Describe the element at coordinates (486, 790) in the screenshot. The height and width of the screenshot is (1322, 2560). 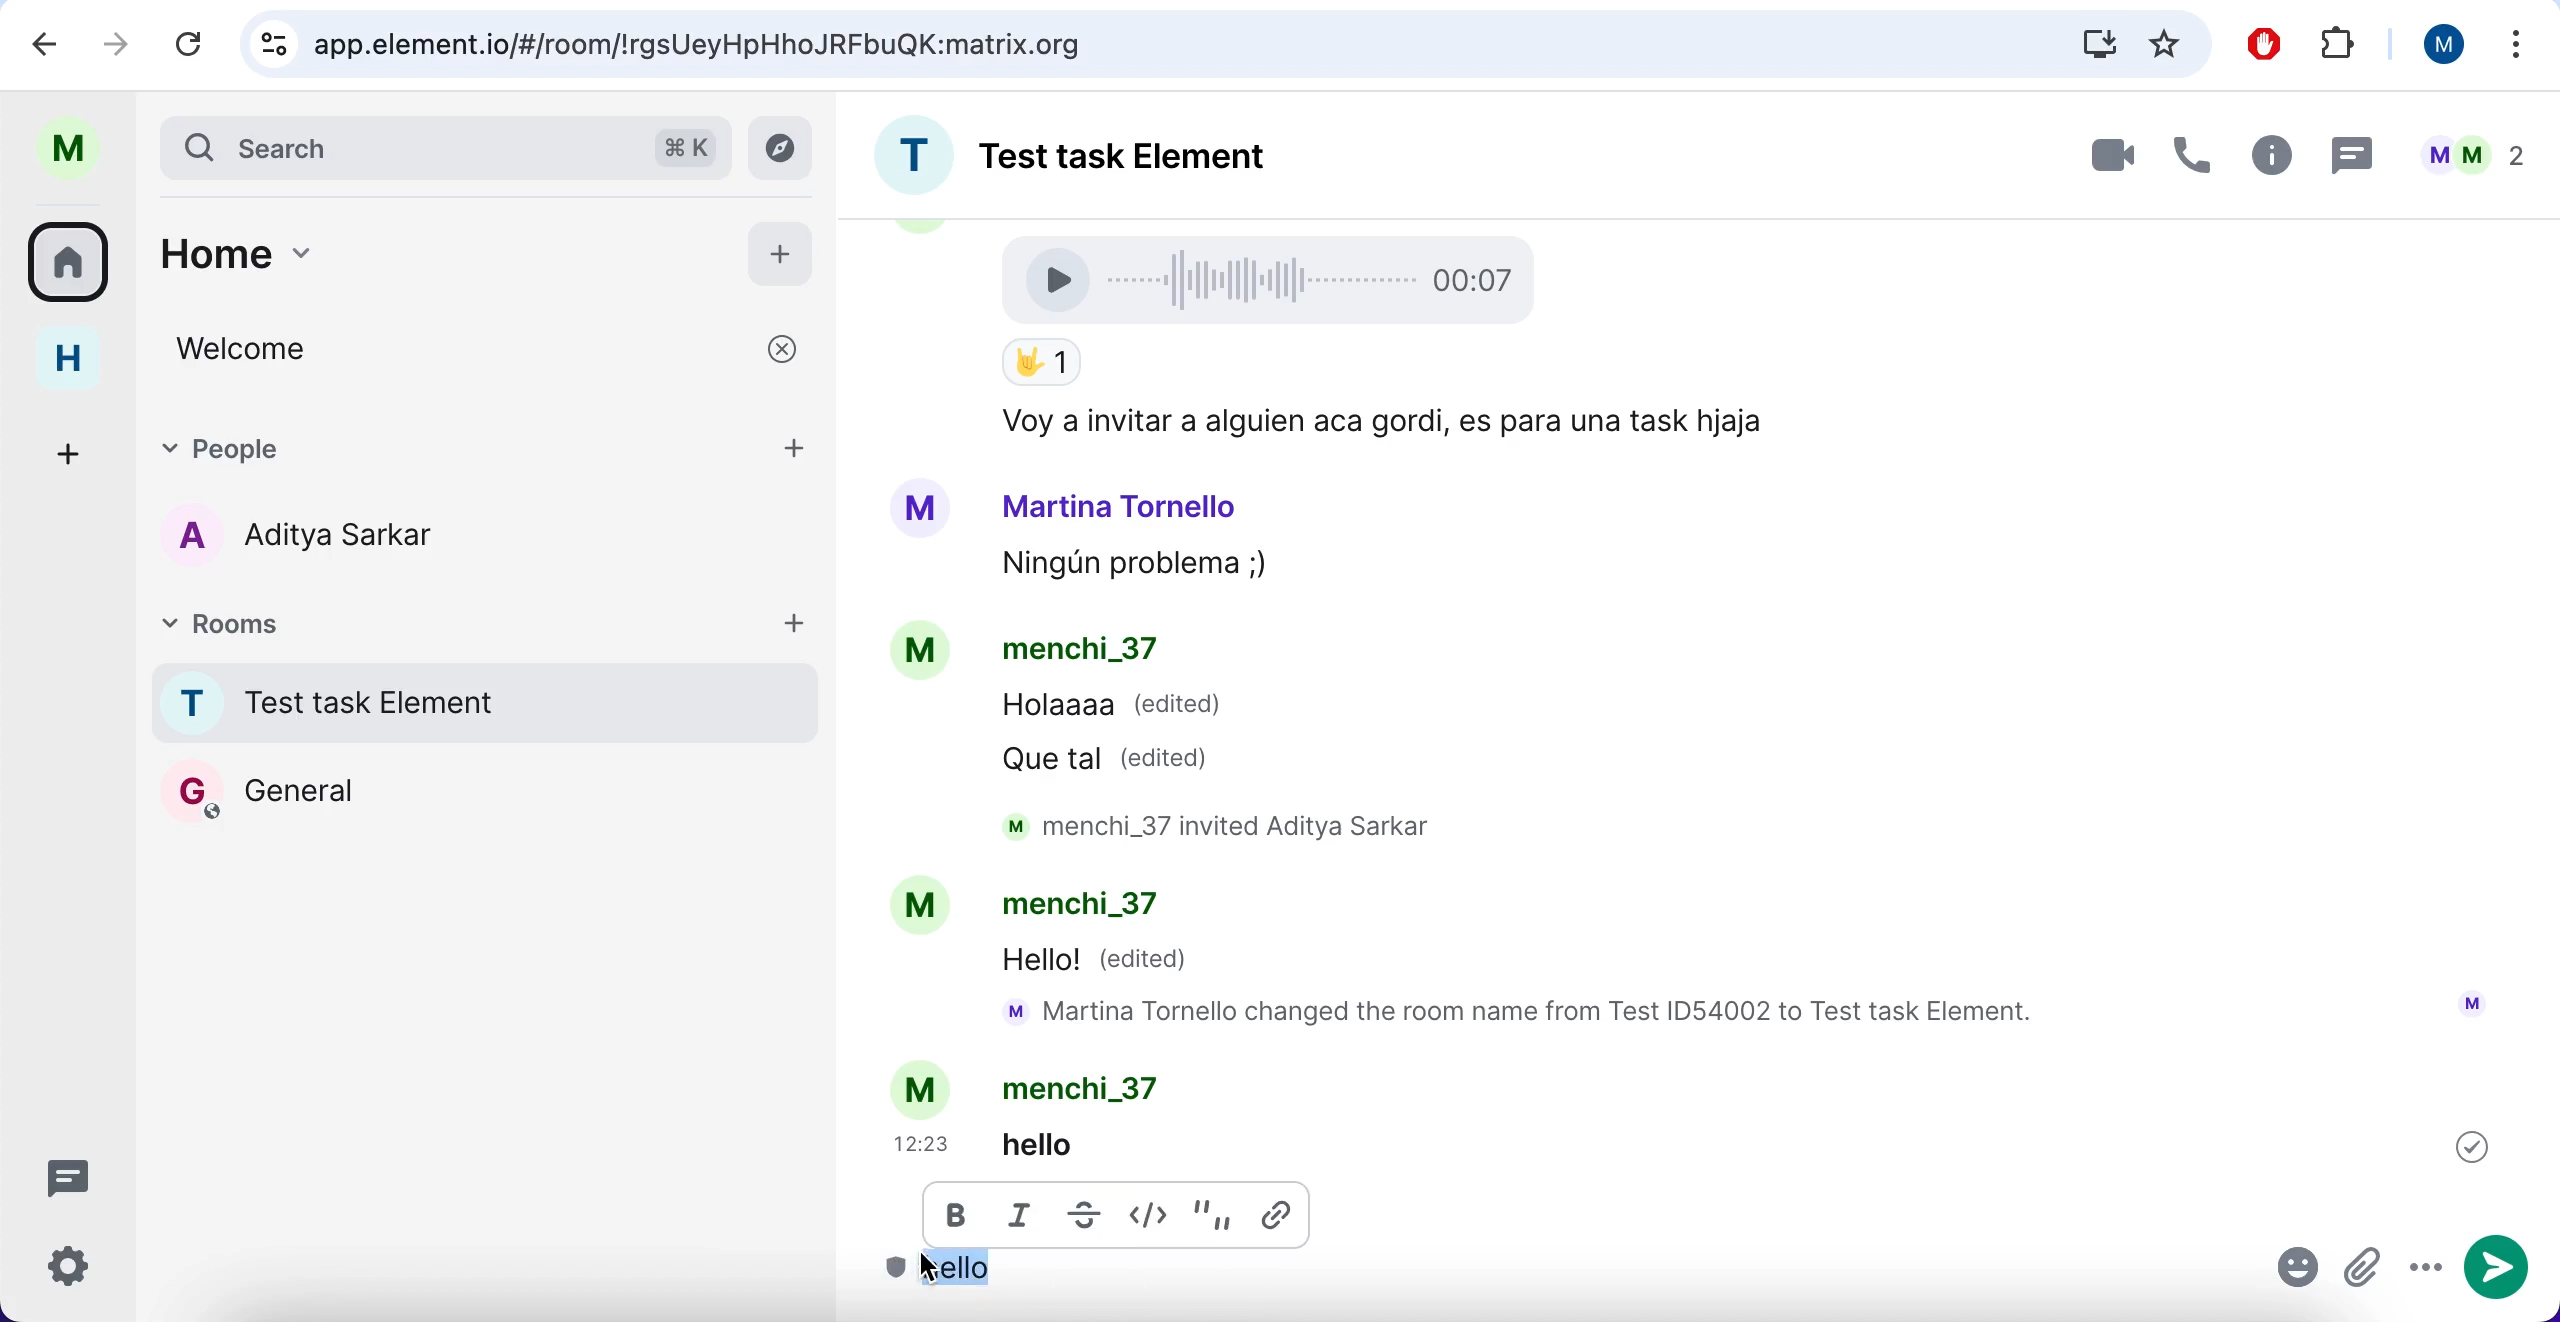
I see `General rooms` at that location.